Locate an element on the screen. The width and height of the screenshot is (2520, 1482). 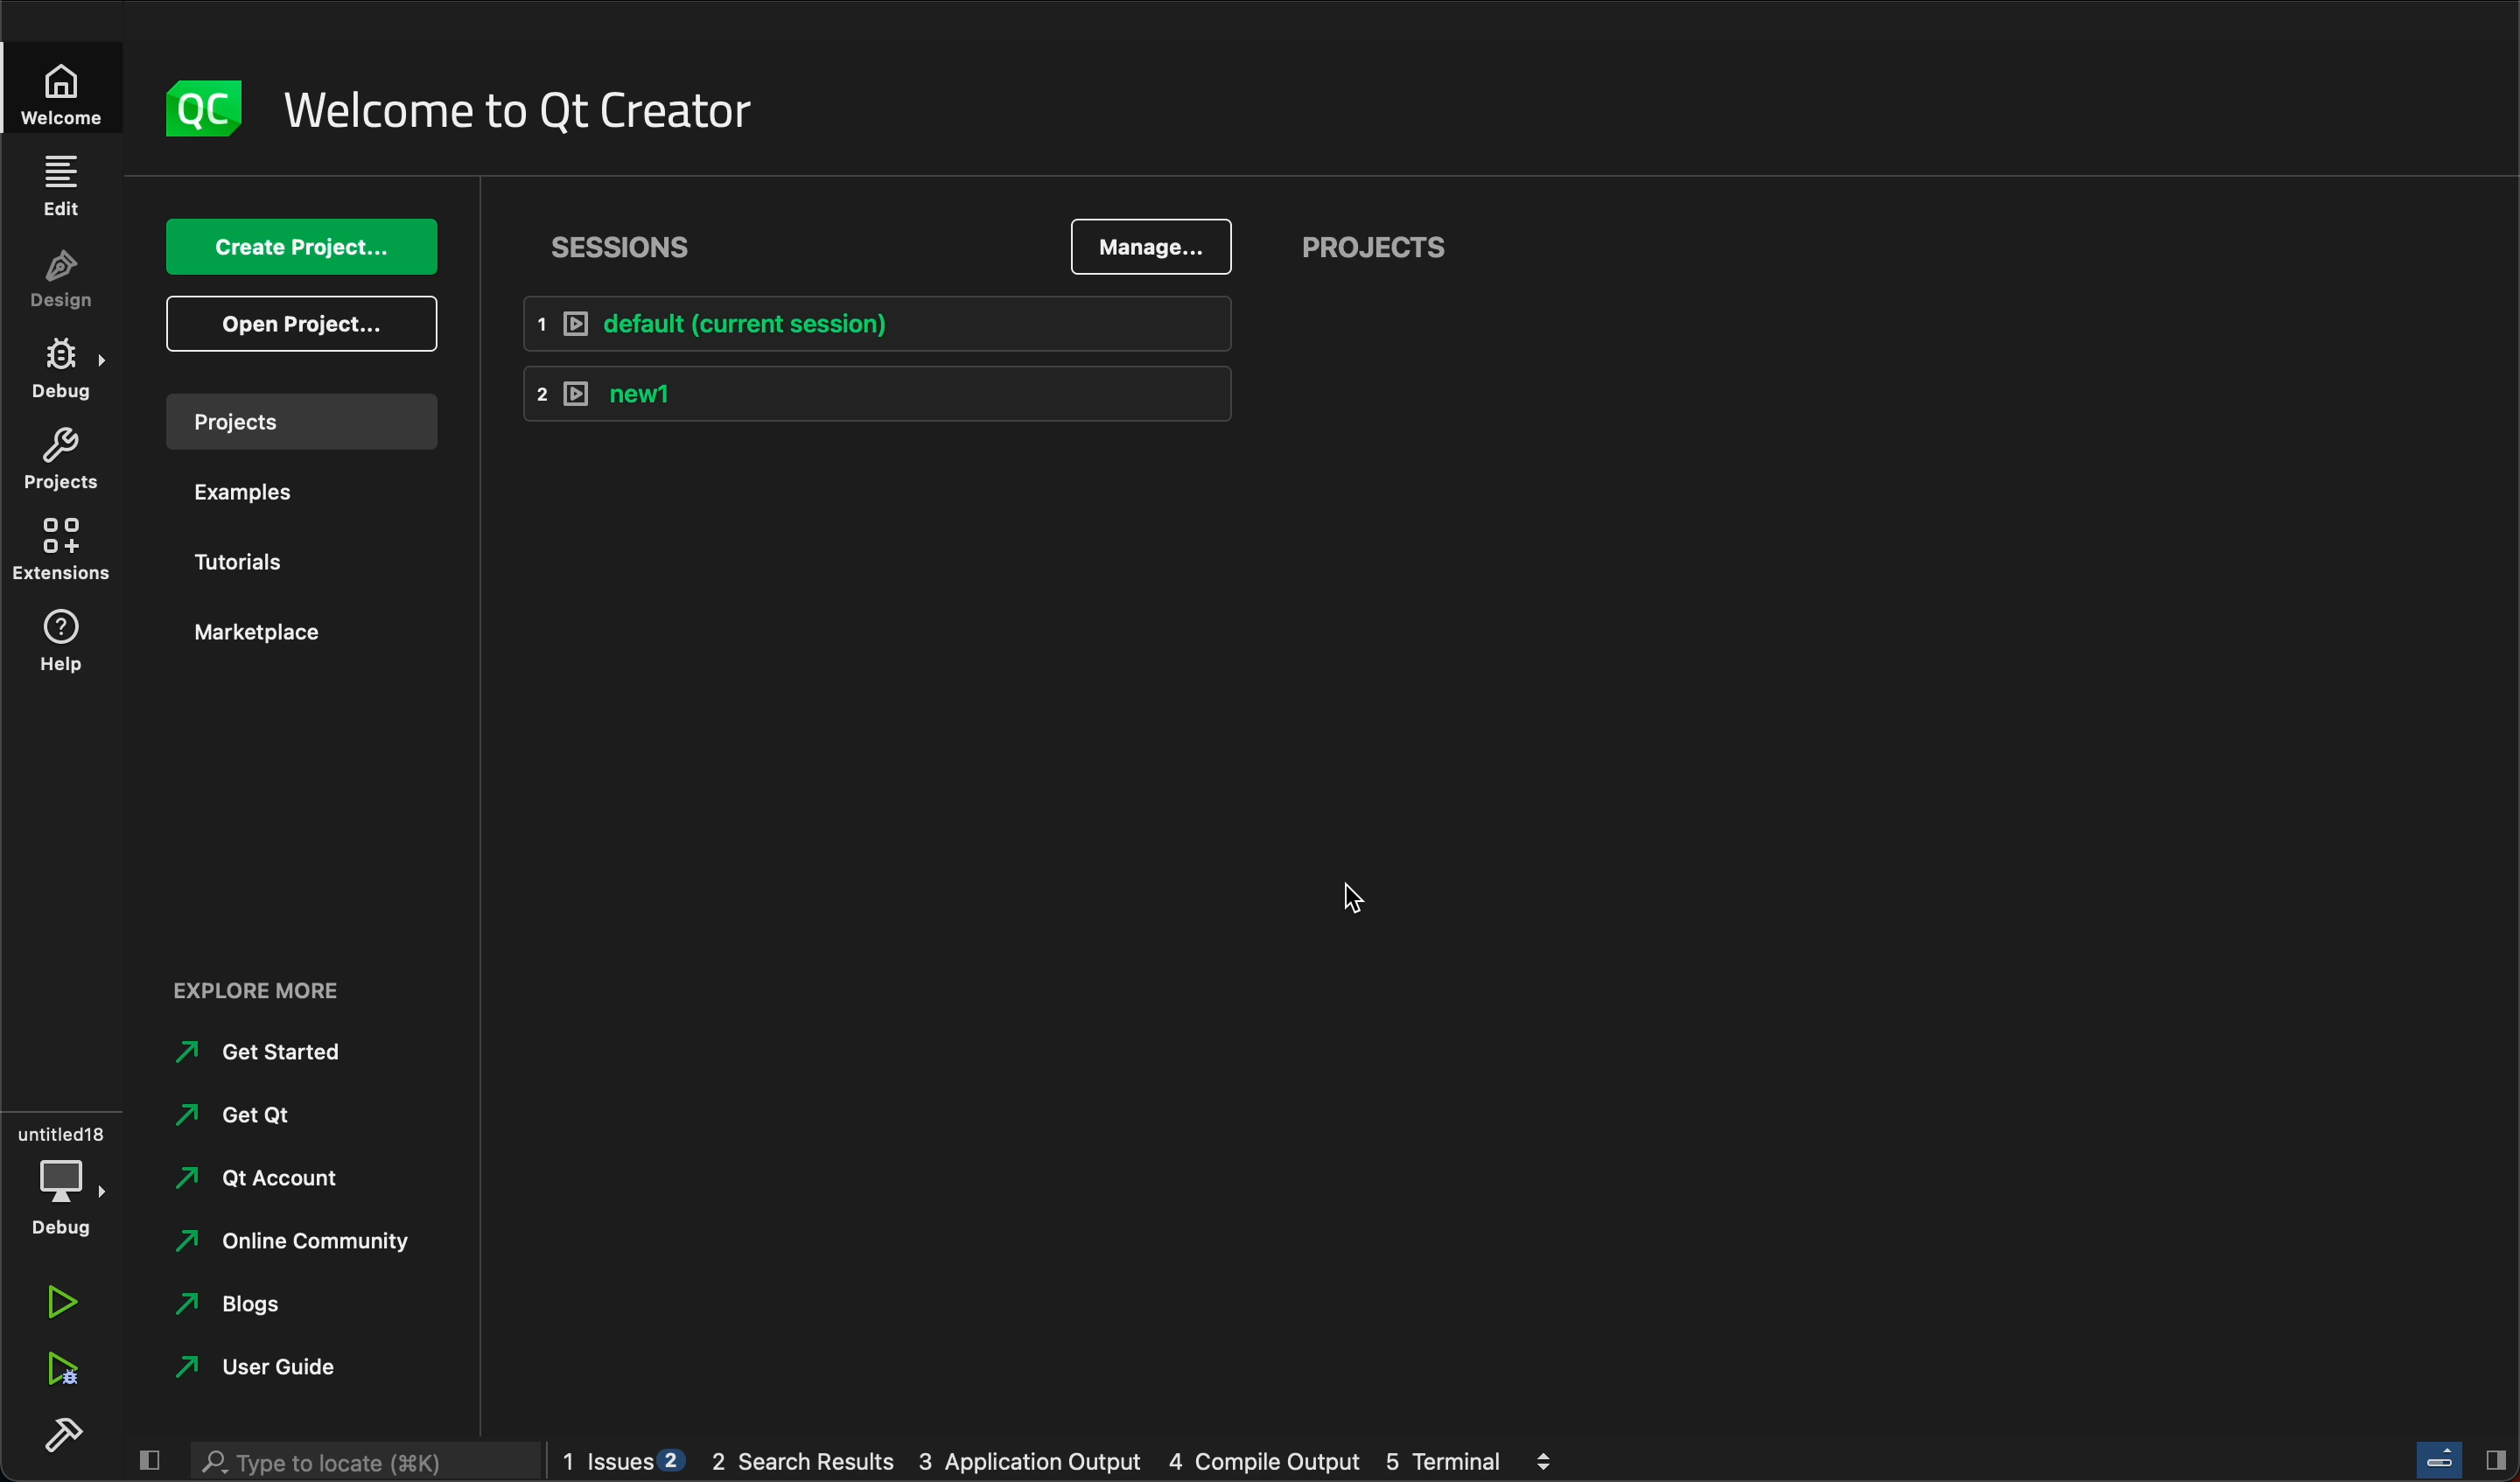
open is located at coordinates (303, 325).